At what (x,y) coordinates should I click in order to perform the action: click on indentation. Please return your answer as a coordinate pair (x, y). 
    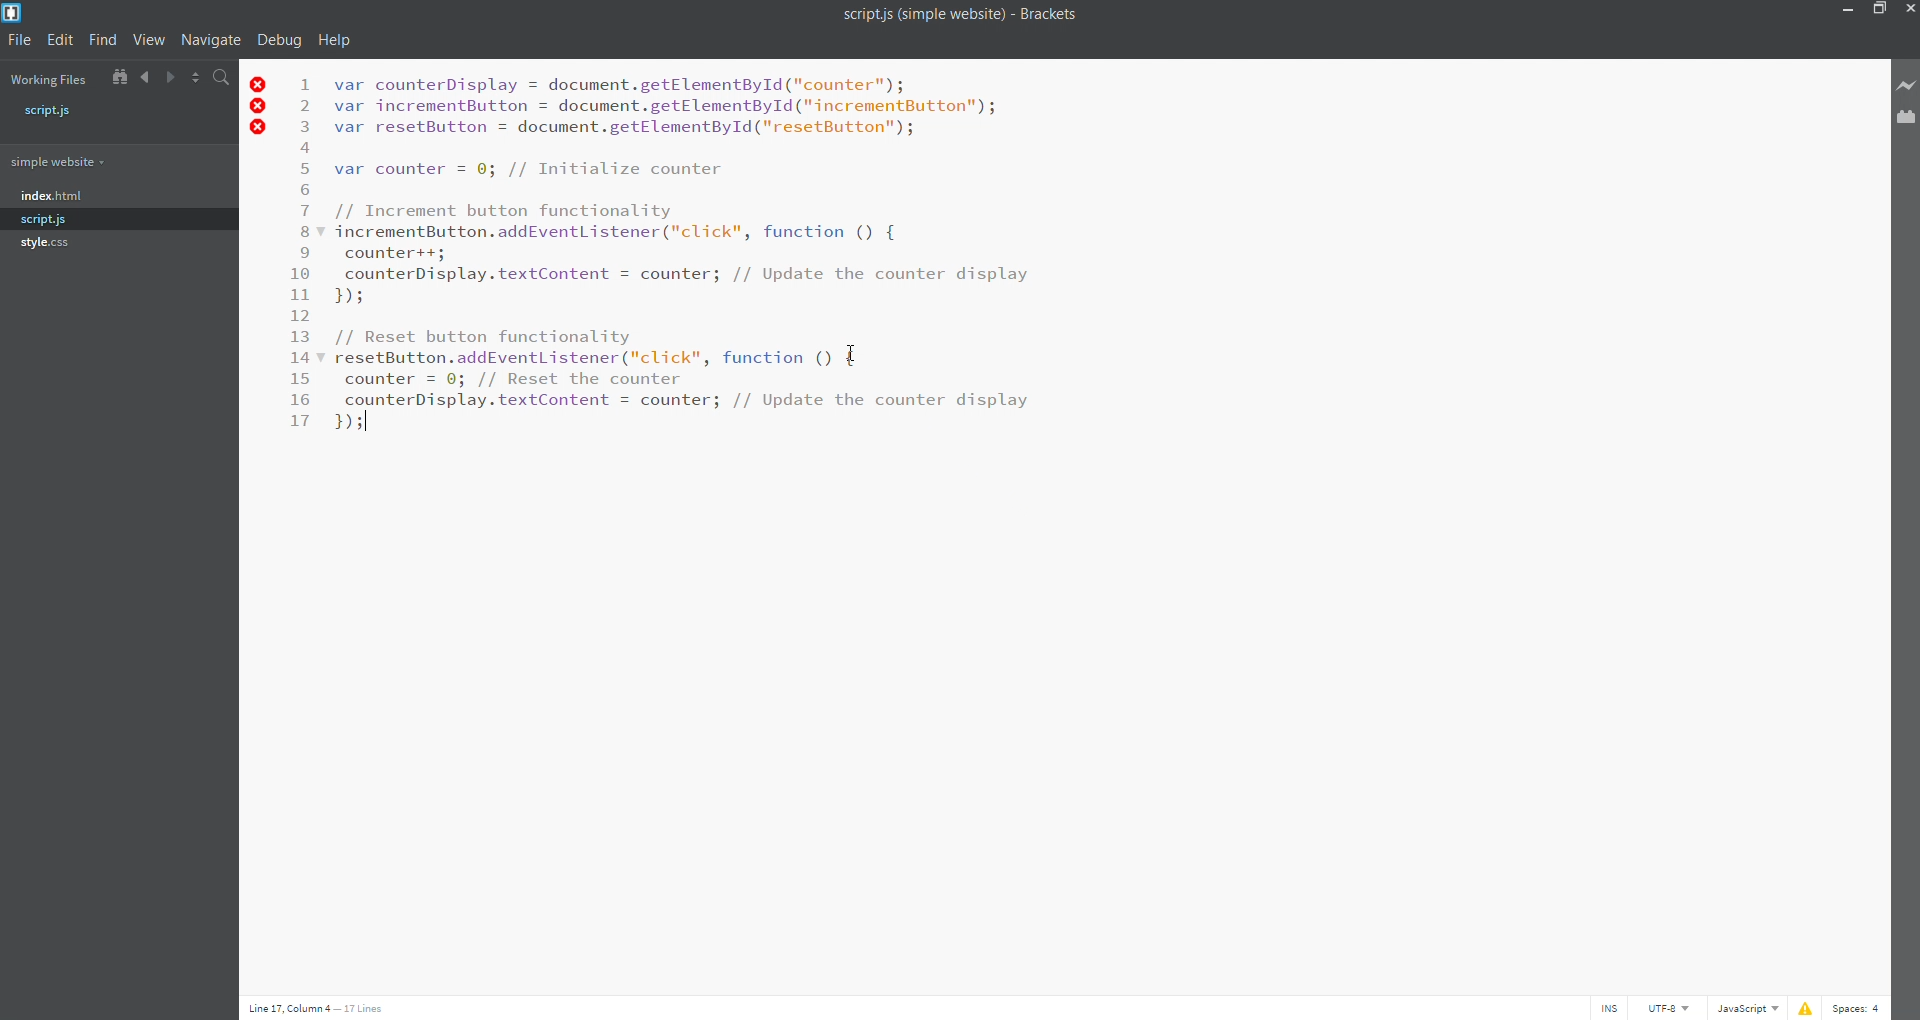
    Looking at the image, I should click on (1861, 1007).